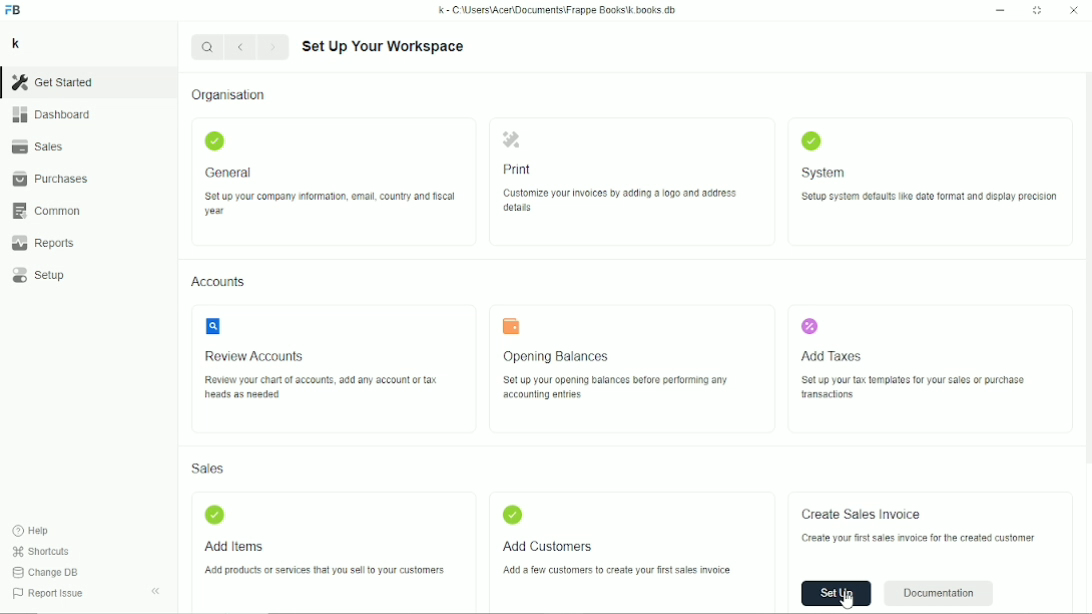  I want to click on Sales, so click(39, 146).